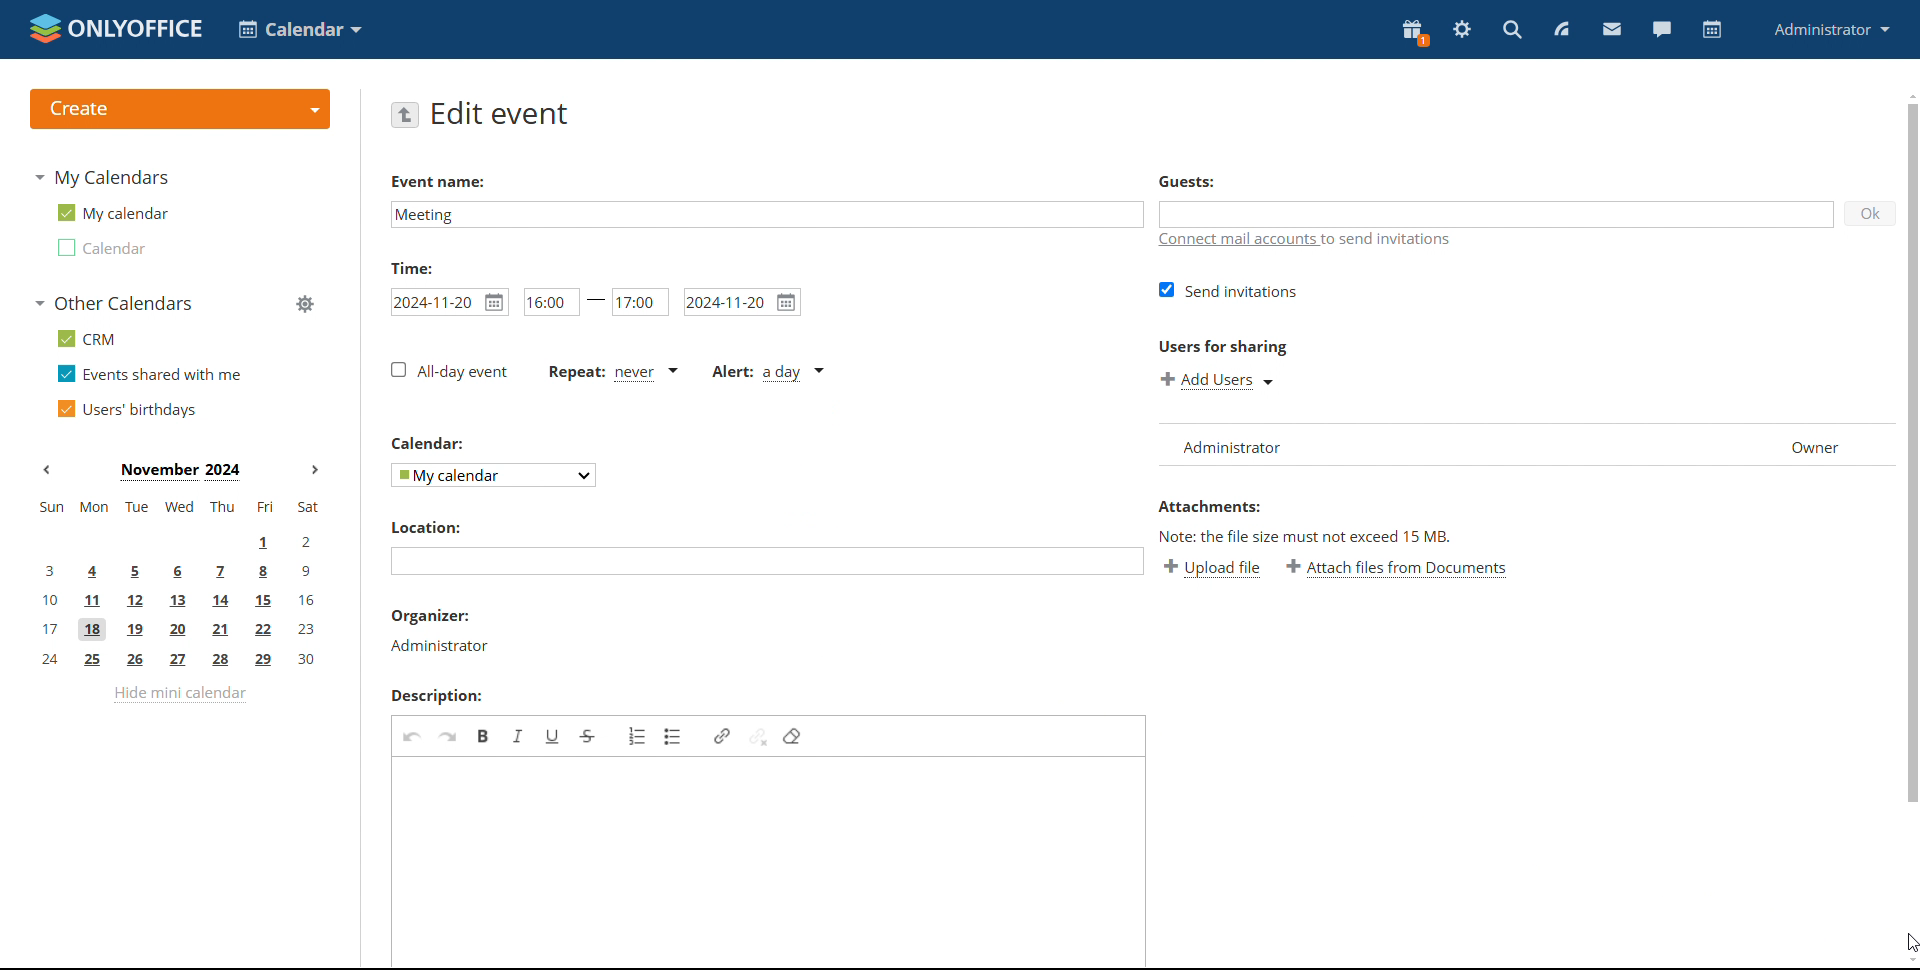 Image resolution: width=1920 pixels, height=970 pixels. Describe the element at coordinates (150, 373) in the screenshot. I see `events shared with me` at that location.